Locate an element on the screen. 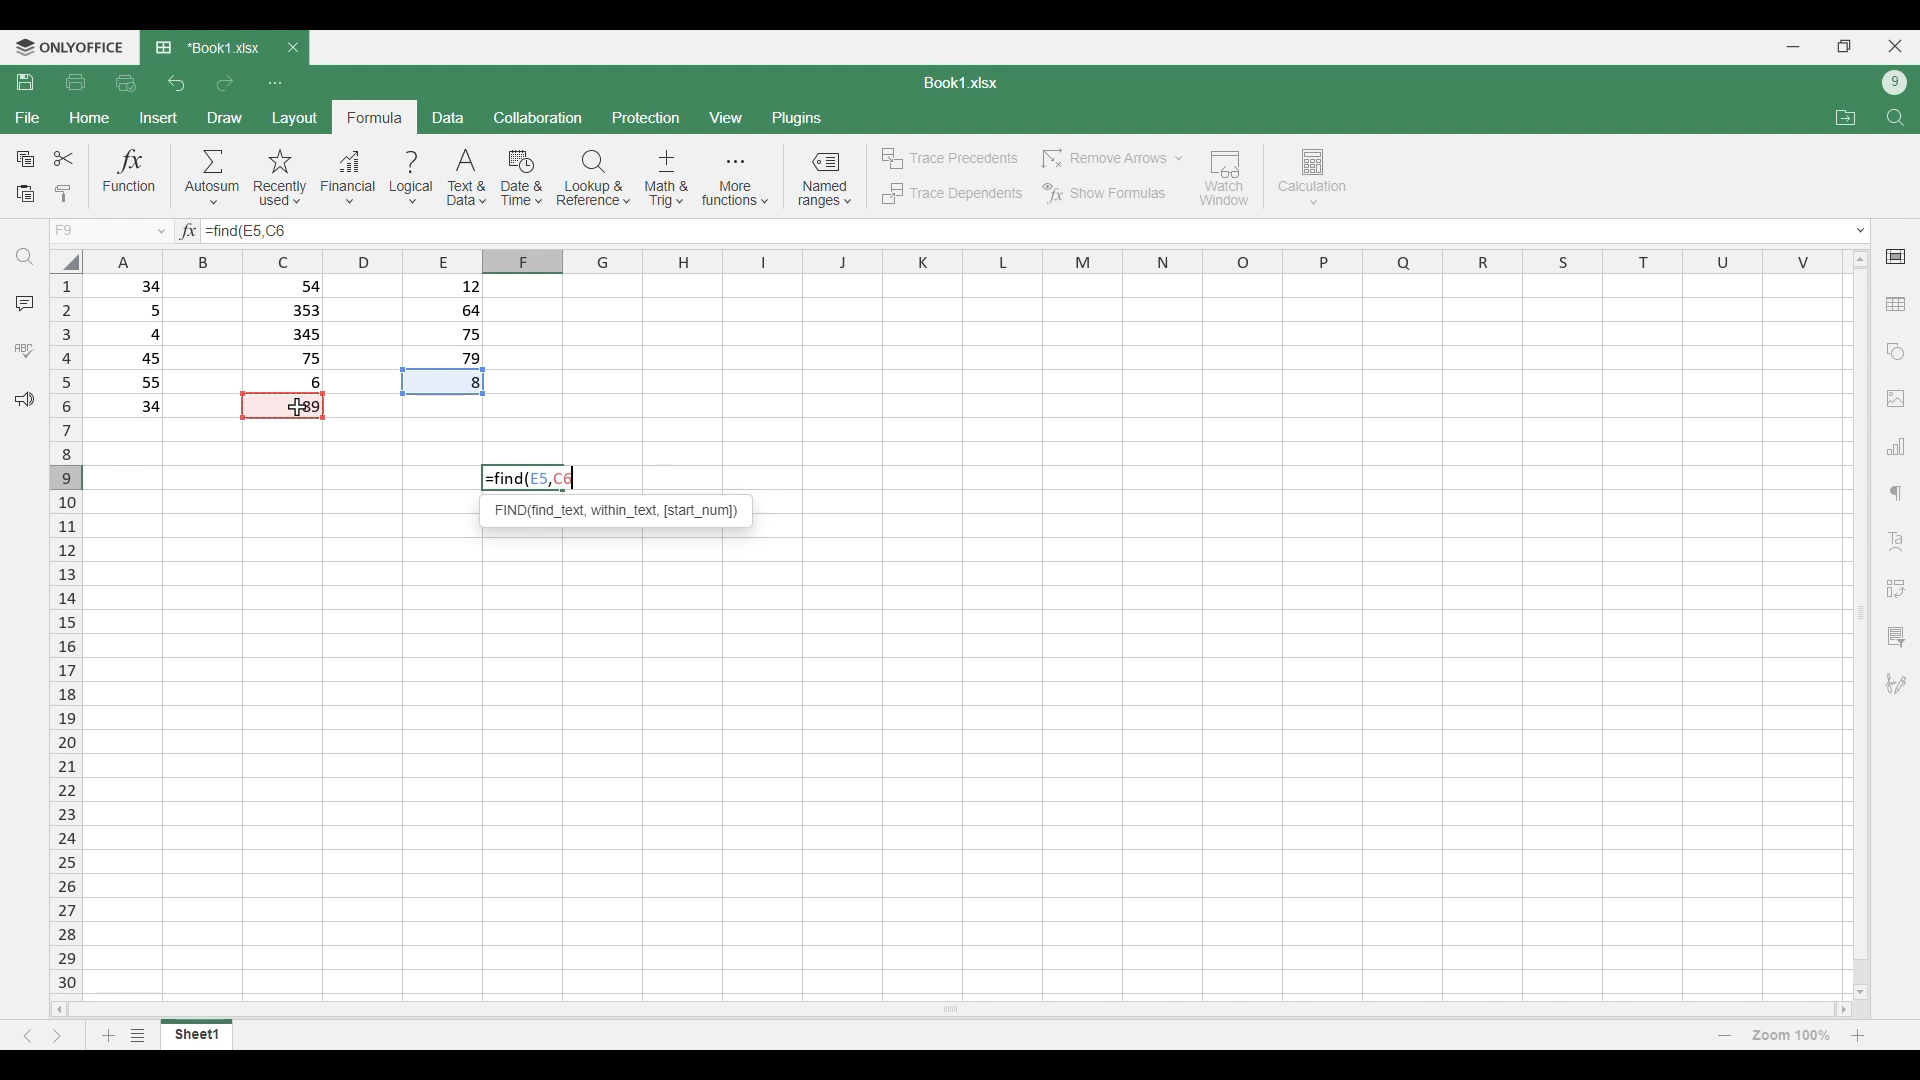 The width and height of the screenshot is (1920, 1080). Formula menu, current selection is located at coordinates (376, 117).